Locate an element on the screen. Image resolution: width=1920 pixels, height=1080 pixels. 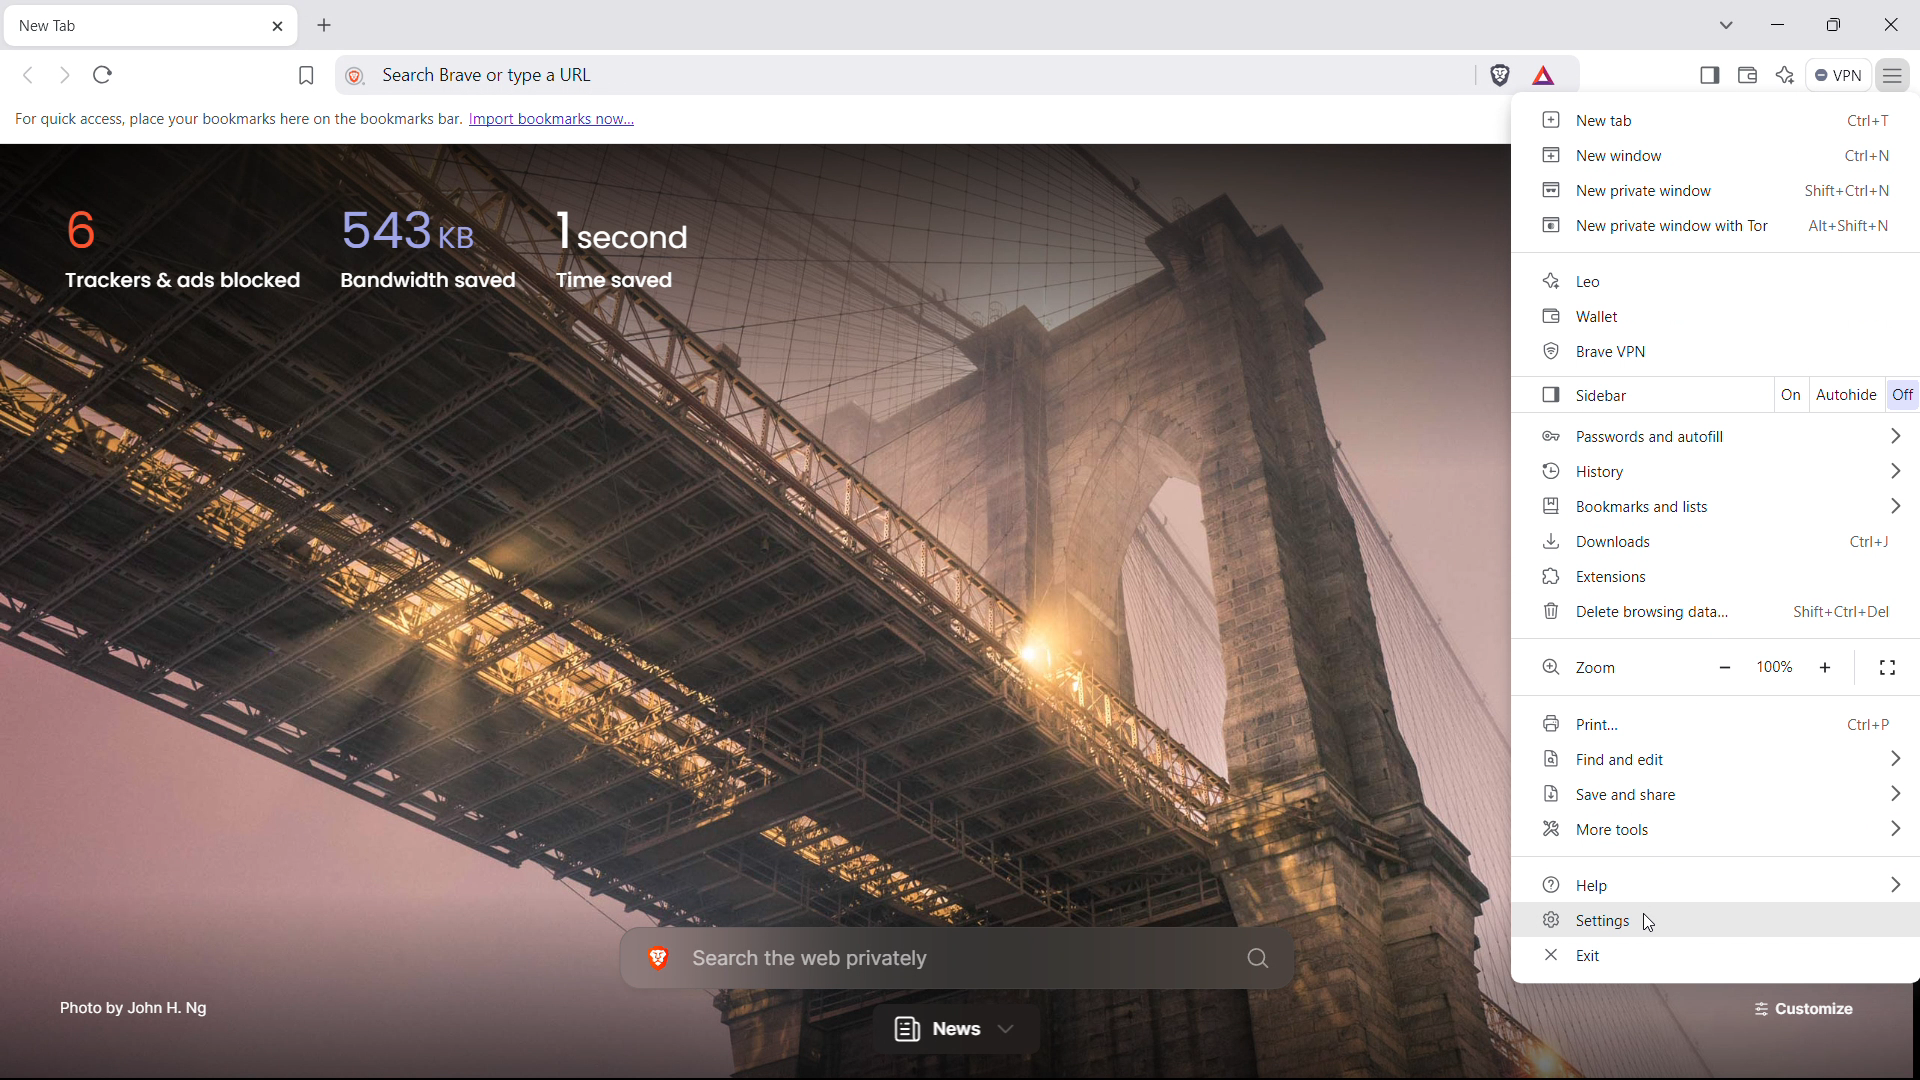
zoom out is located at coordinates (1724, 667).